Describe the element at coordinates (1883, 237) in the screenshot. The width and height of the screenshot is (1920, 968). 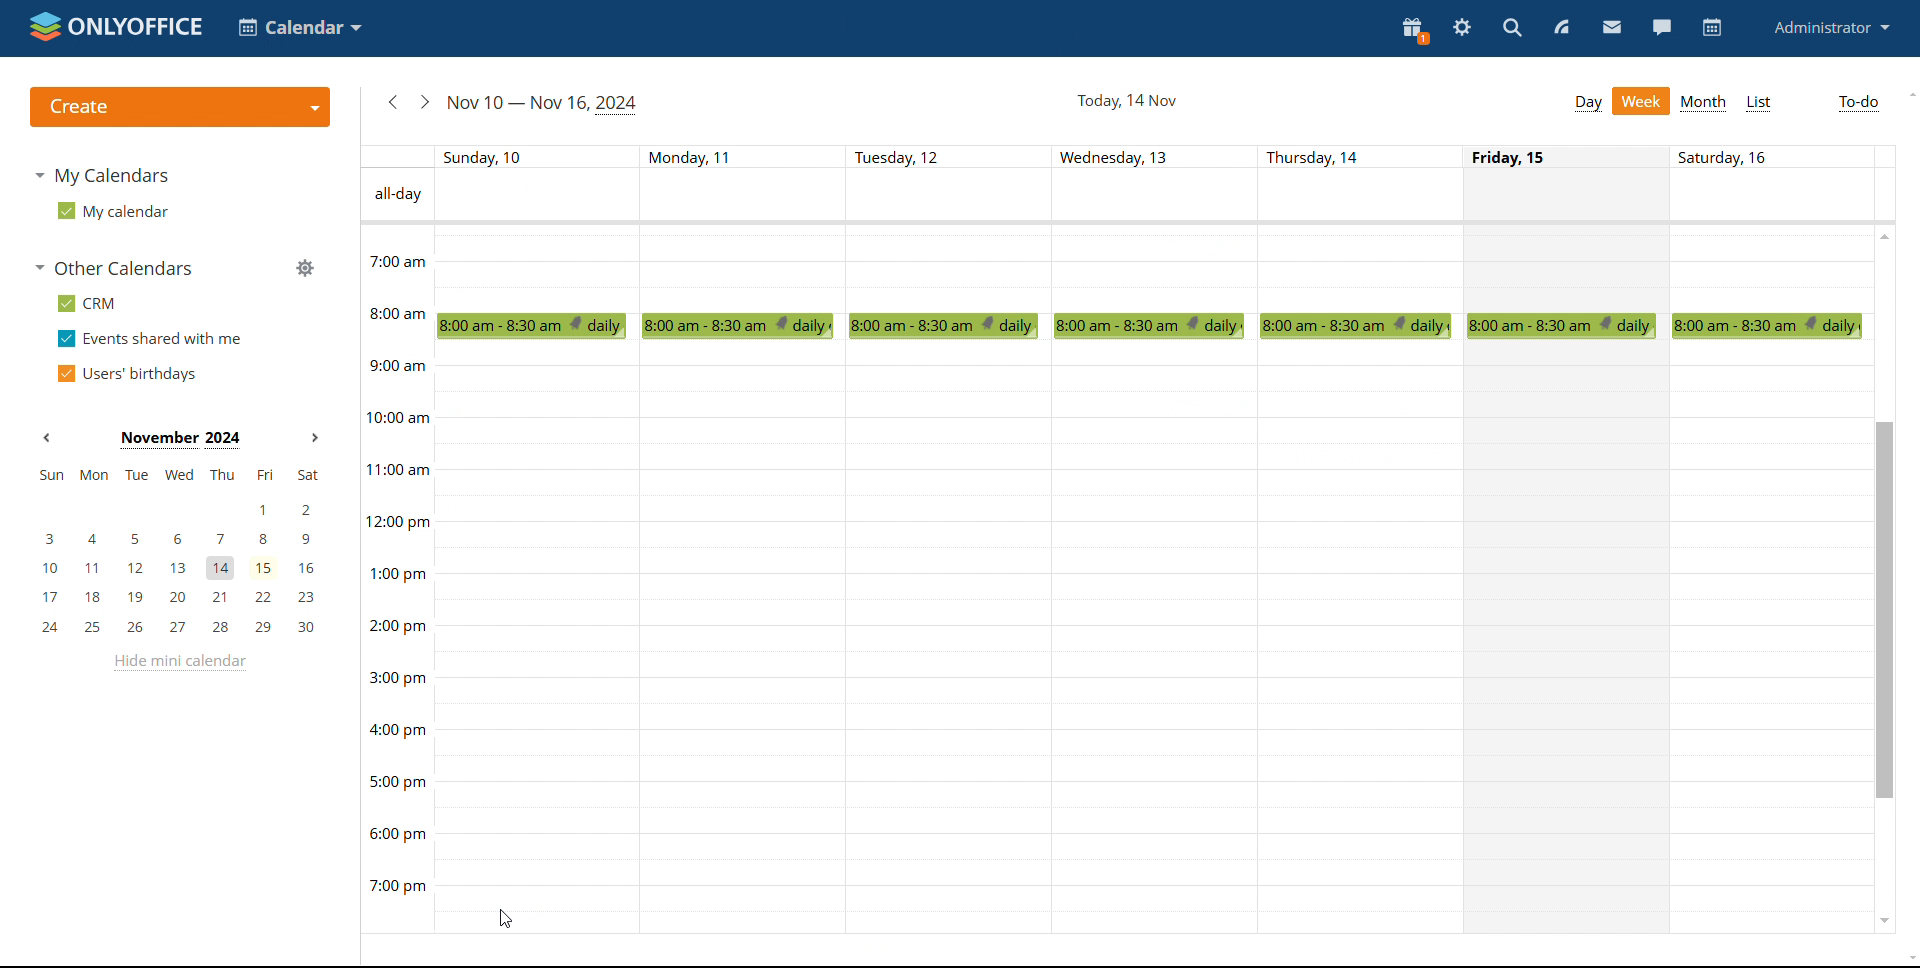
I see `scroll up` at that location.